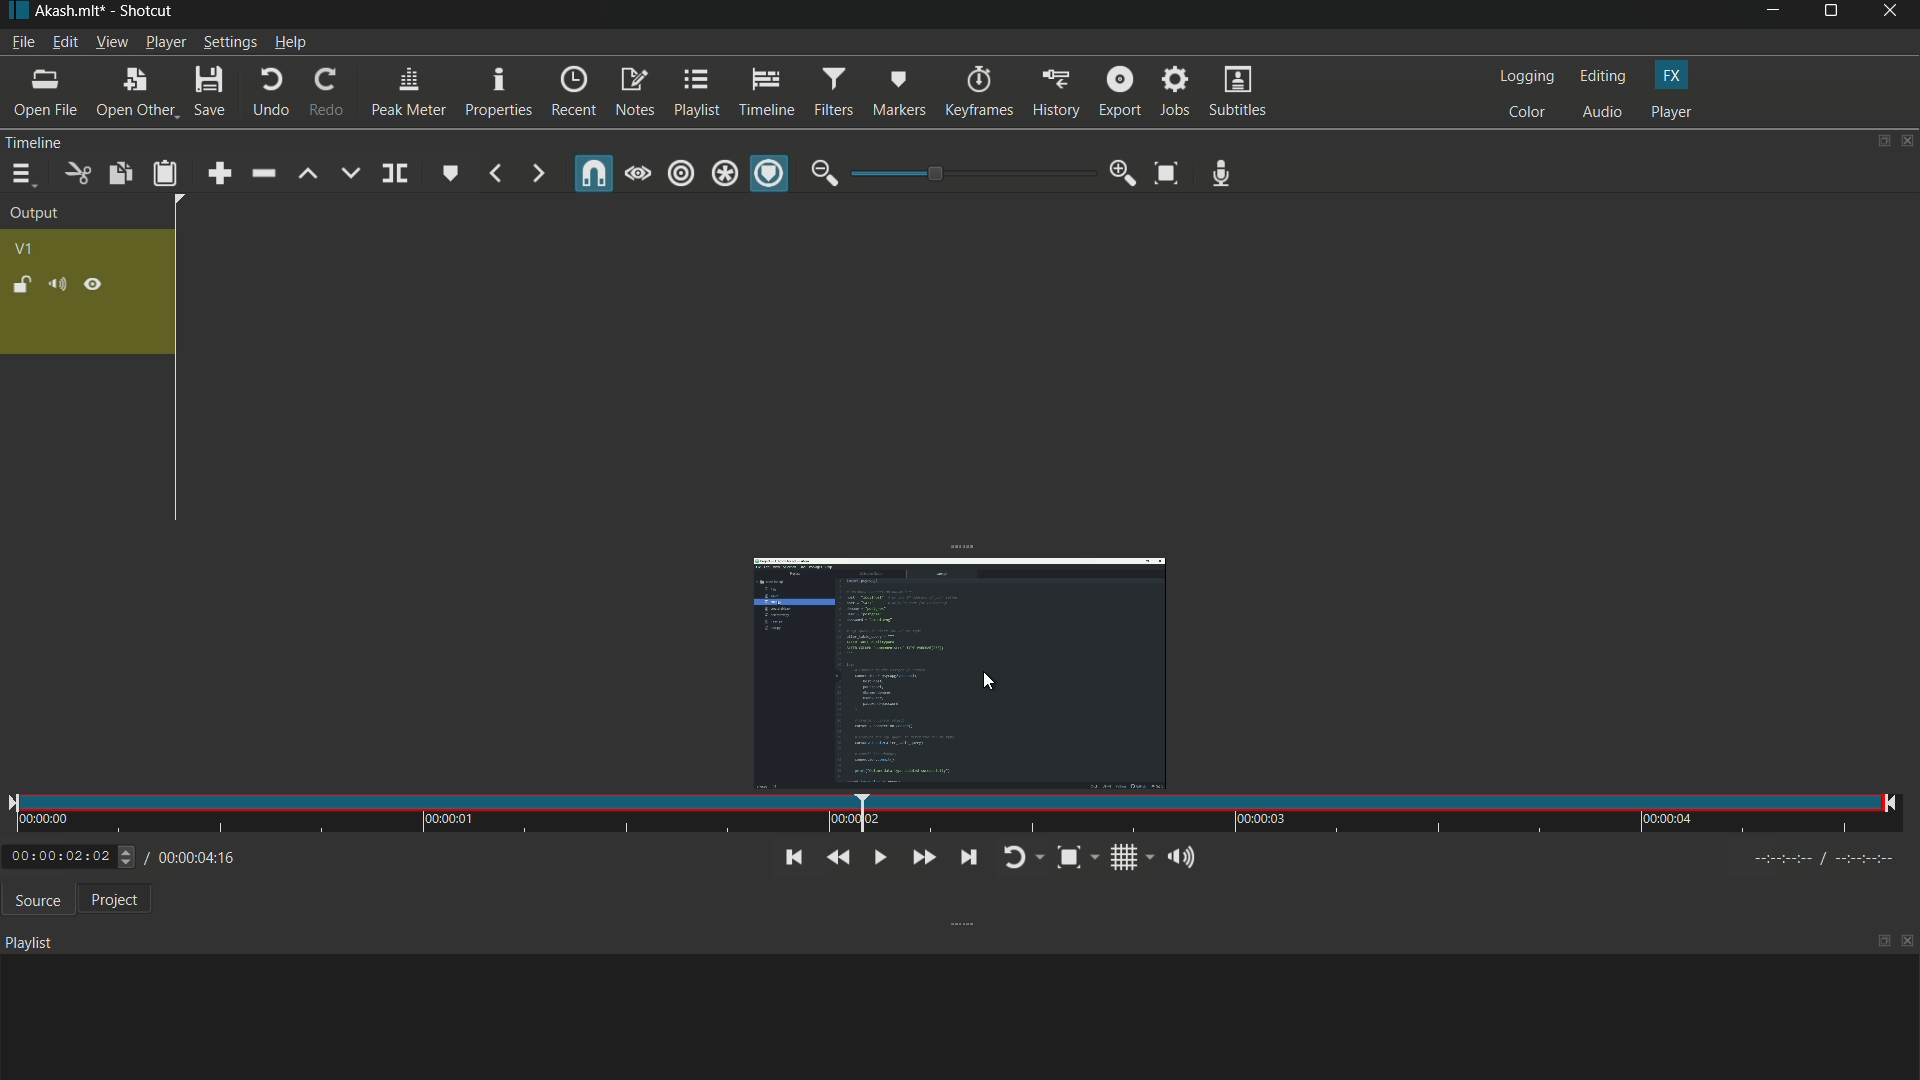 This screenshot has width=1920, height=1080. Describe the element at coordinates (110, 899) in the screenshot. I see `project` at that location.